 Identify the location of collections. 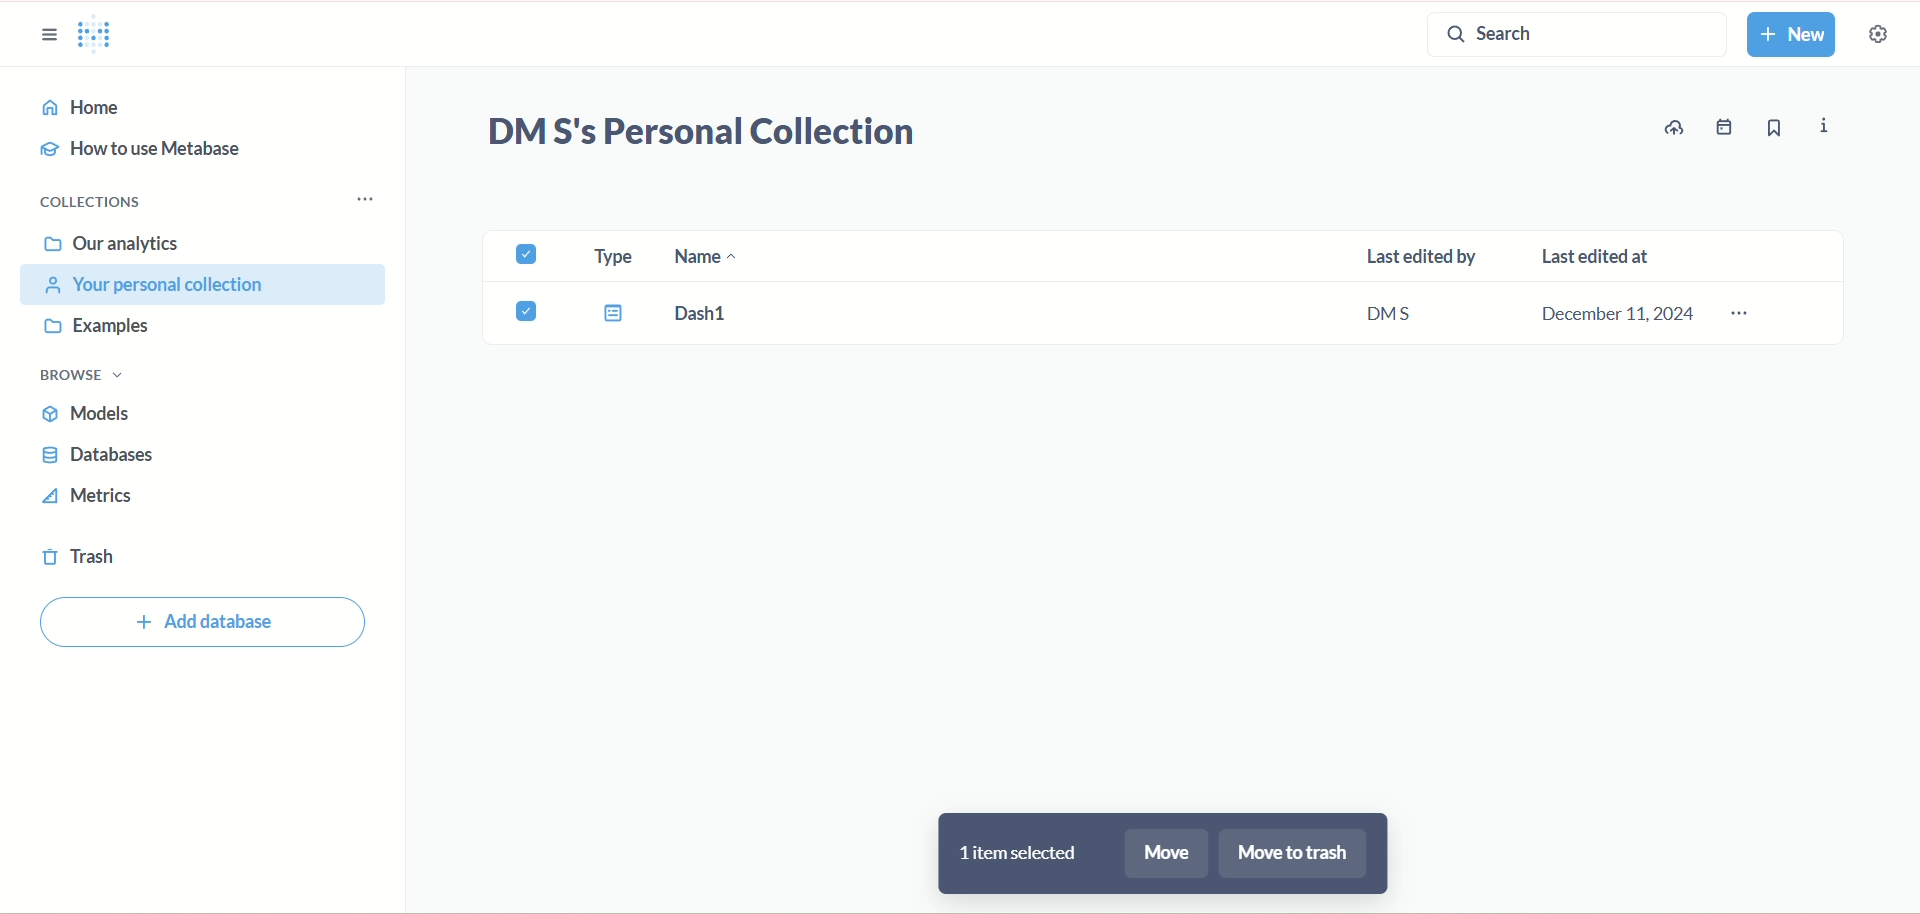
(92, 202).